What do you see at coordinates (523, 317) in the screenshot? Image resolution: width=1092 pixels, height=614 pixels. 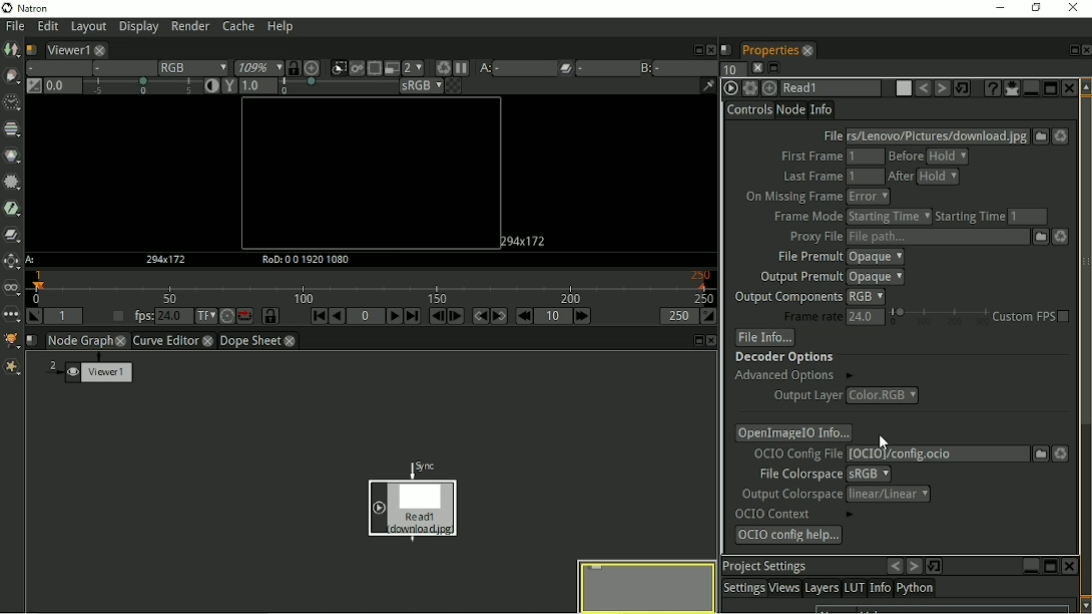 I see `Previous increment` at bounding box center [523, 317].